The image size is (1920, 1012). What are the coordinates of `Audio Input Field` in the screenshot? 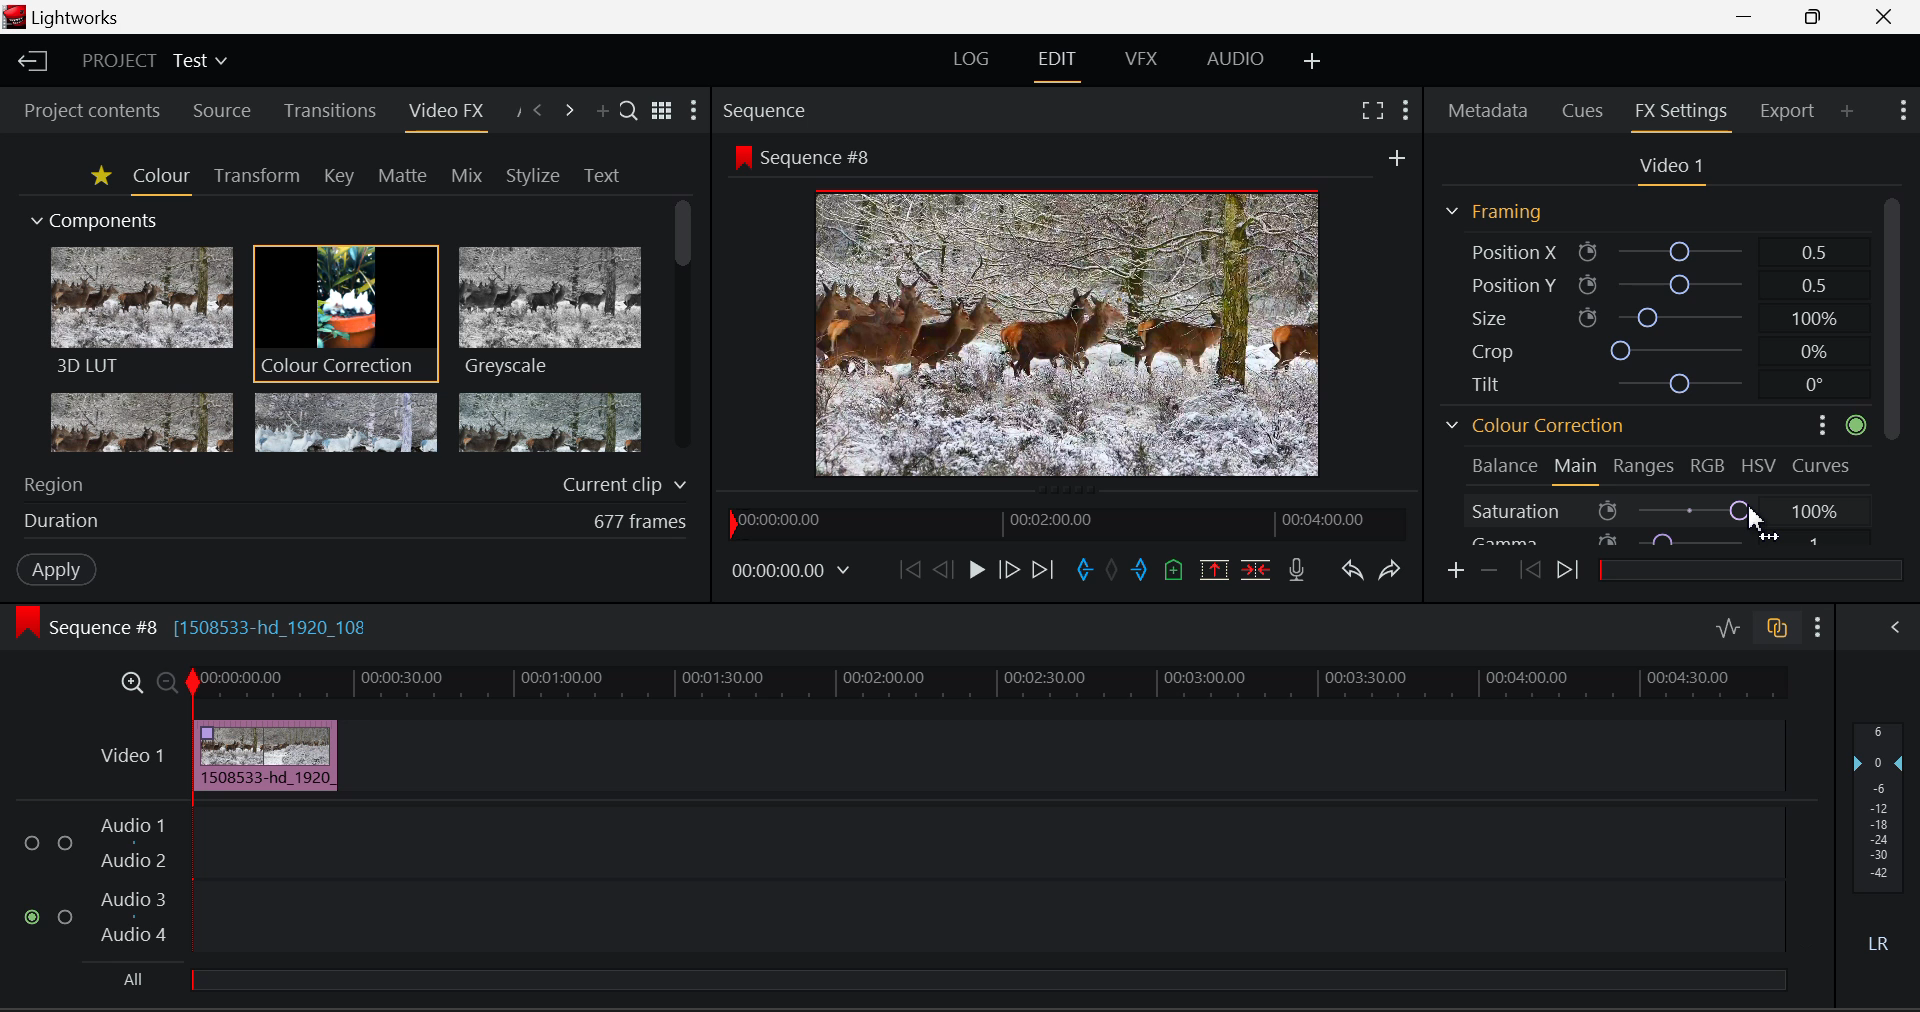 It's located at (986, 840).